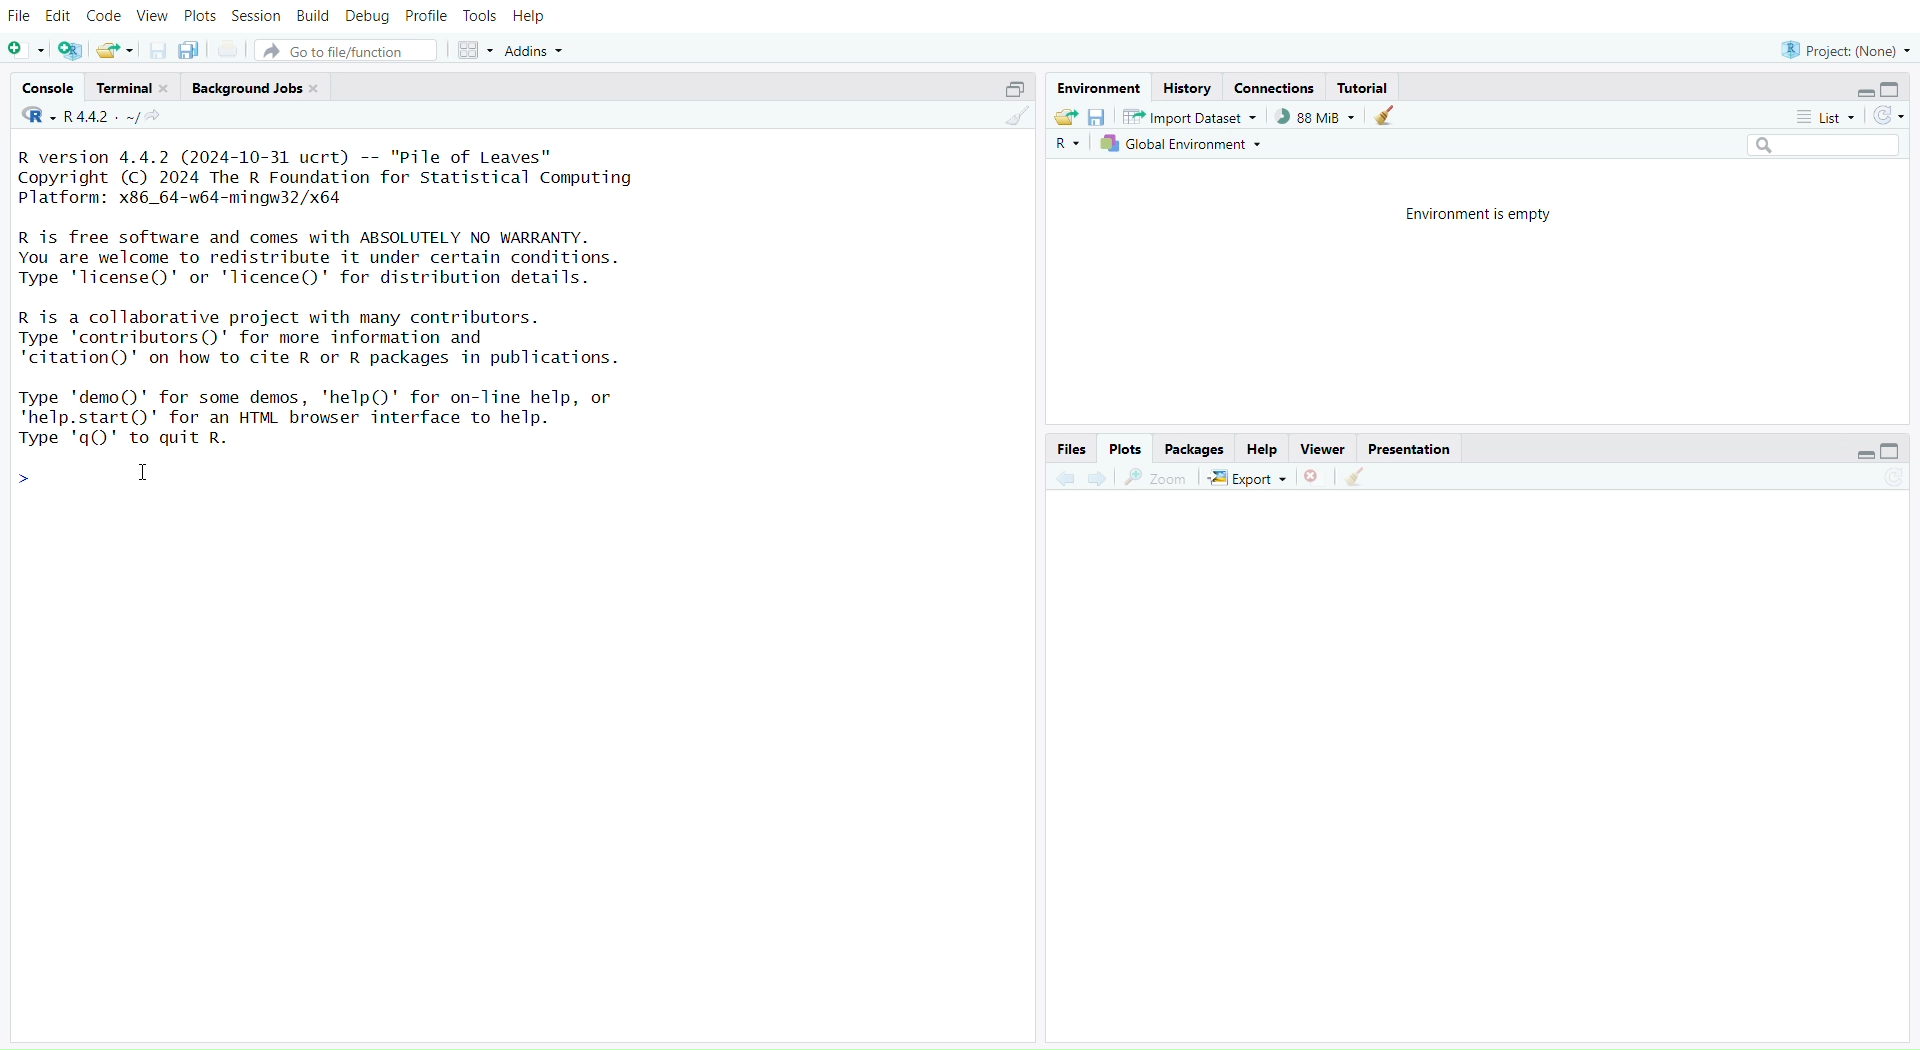 The width and height of the screenshot is (1920, 1050). Describe the element at coordinates (157, 117) in the screenshot. I see `view the current working directory` at that location.